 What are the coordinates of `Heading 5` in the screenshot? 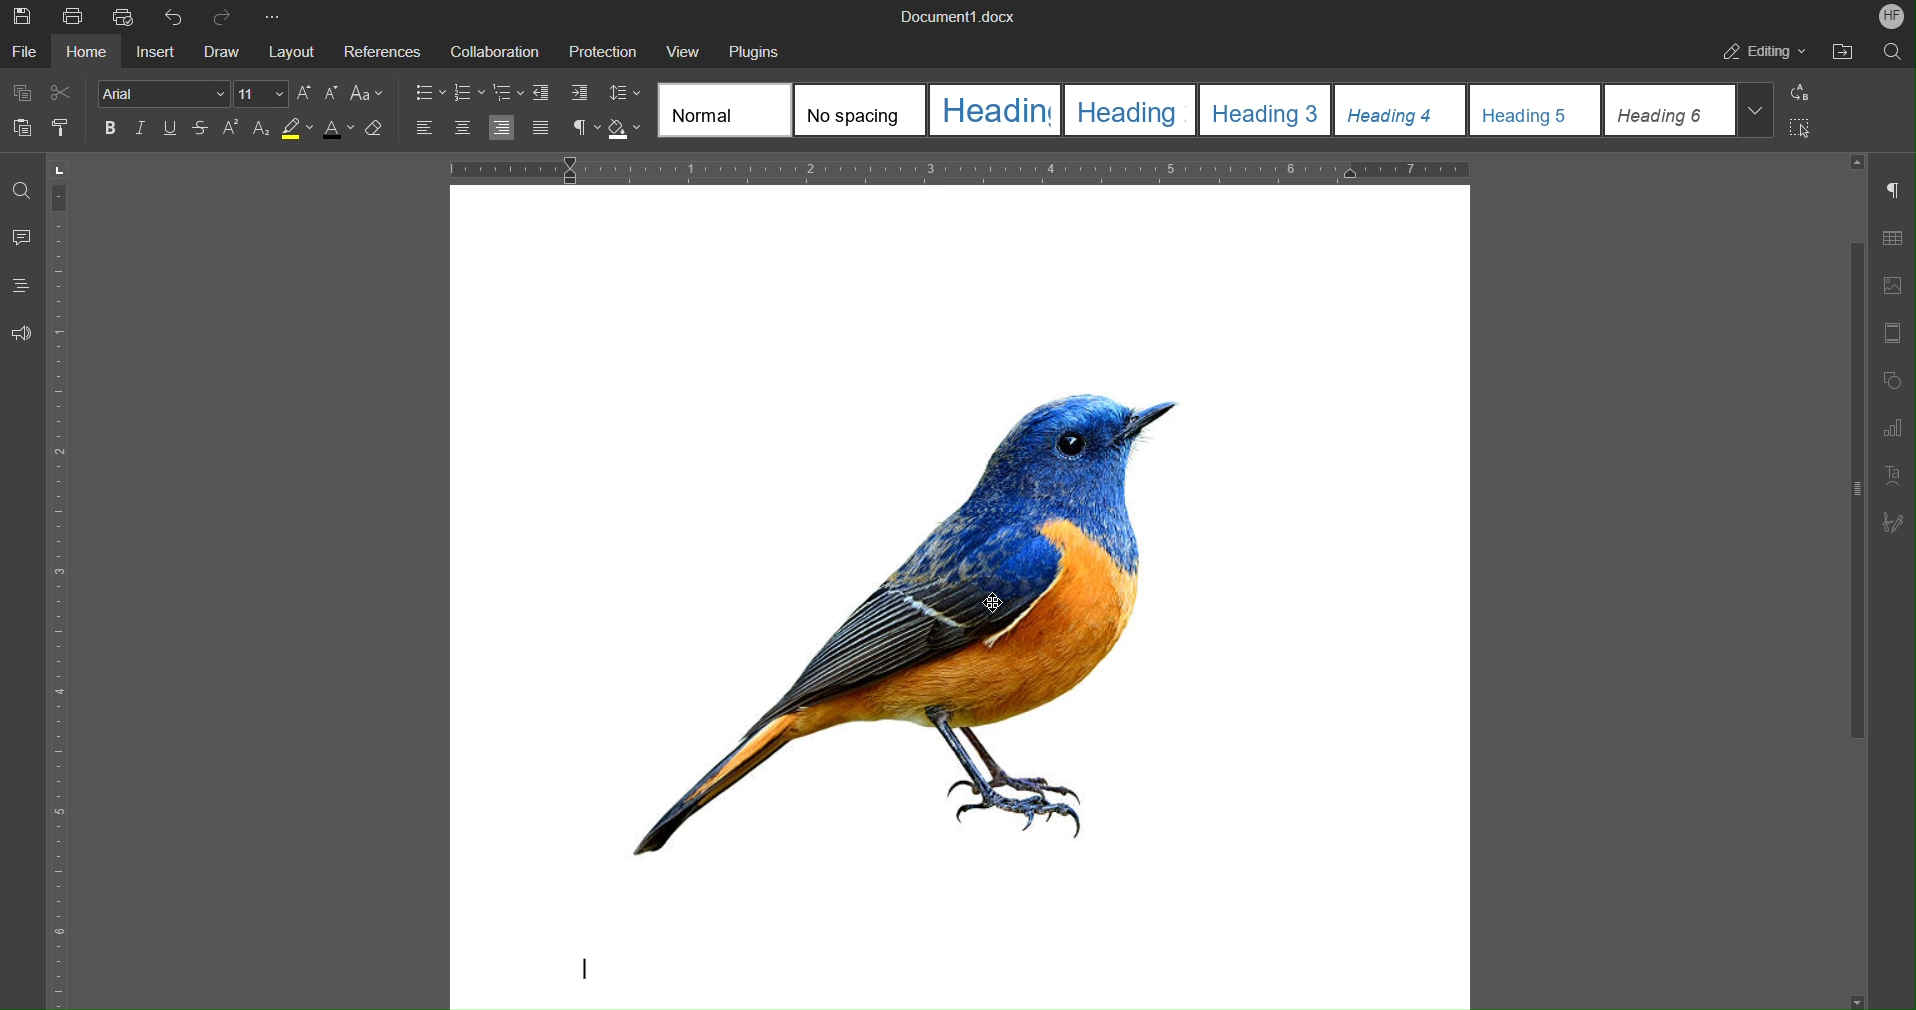 It's located at (1535, 108).